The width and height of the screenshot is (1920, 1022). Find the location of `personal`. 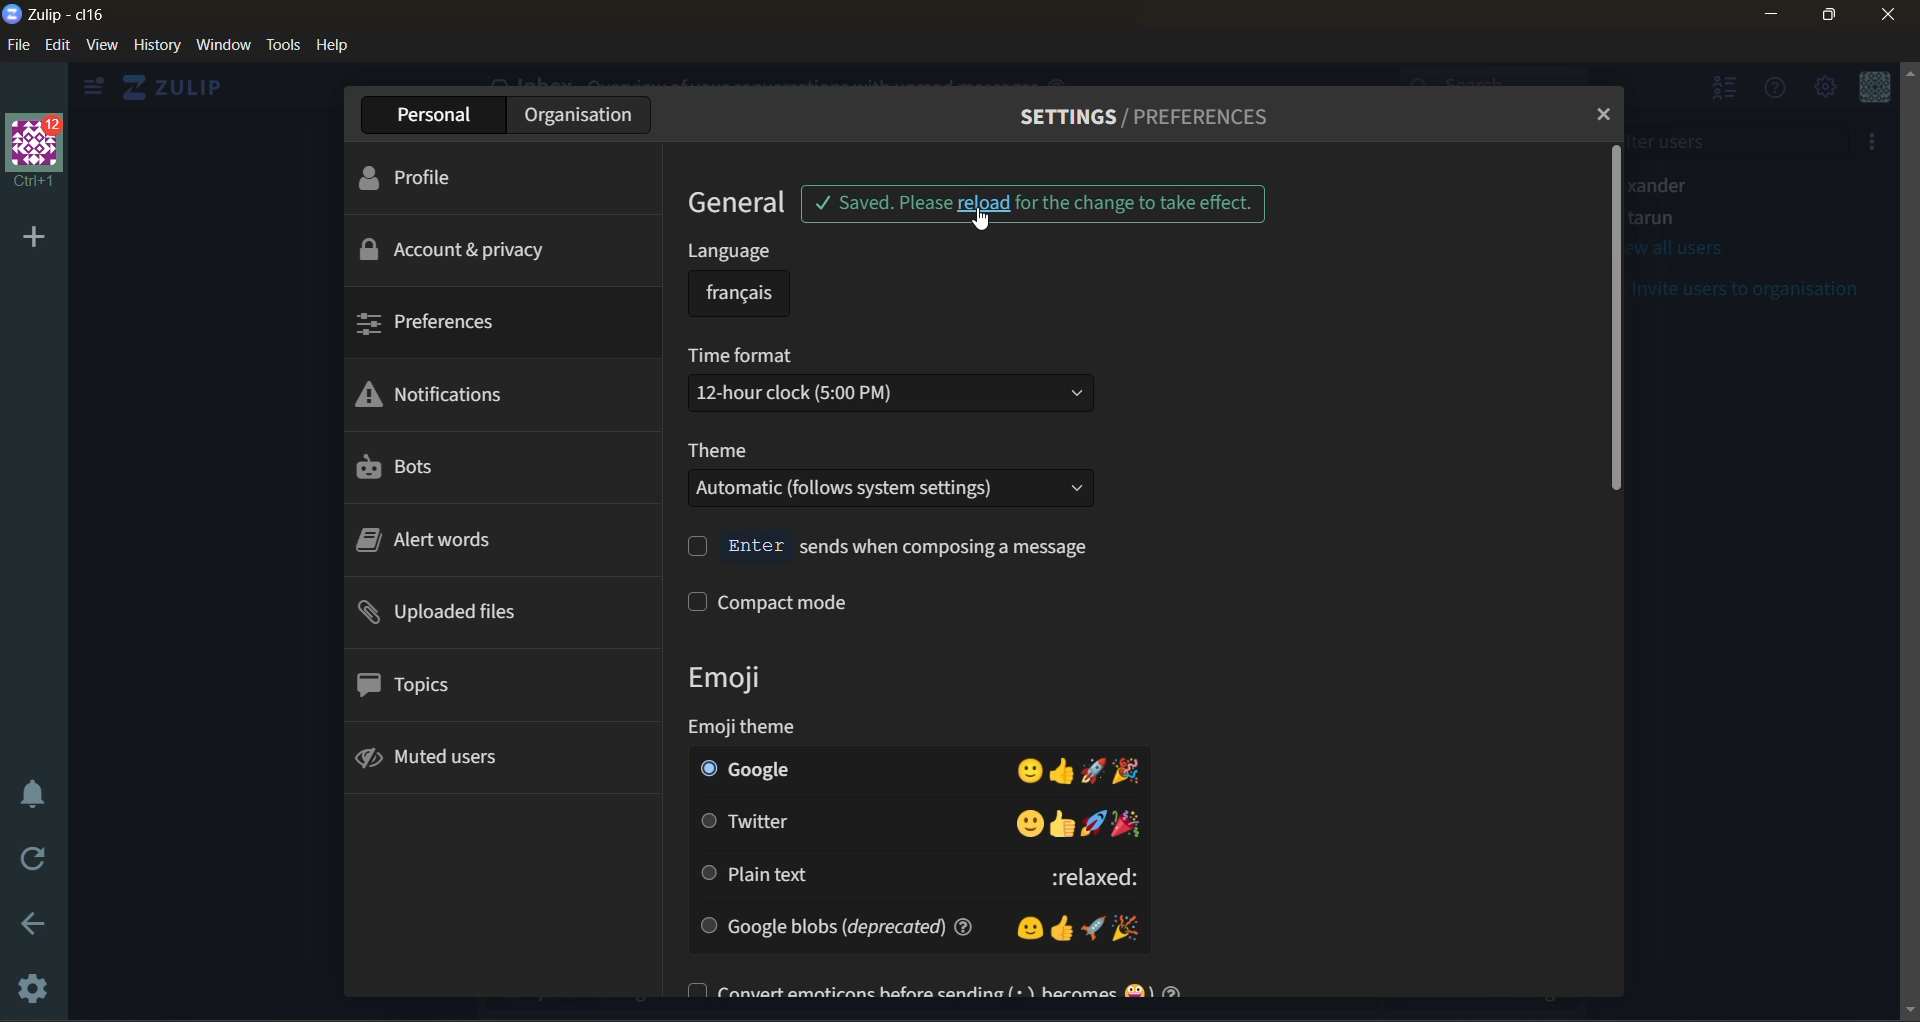

personal is located at coordinates (447, 114).